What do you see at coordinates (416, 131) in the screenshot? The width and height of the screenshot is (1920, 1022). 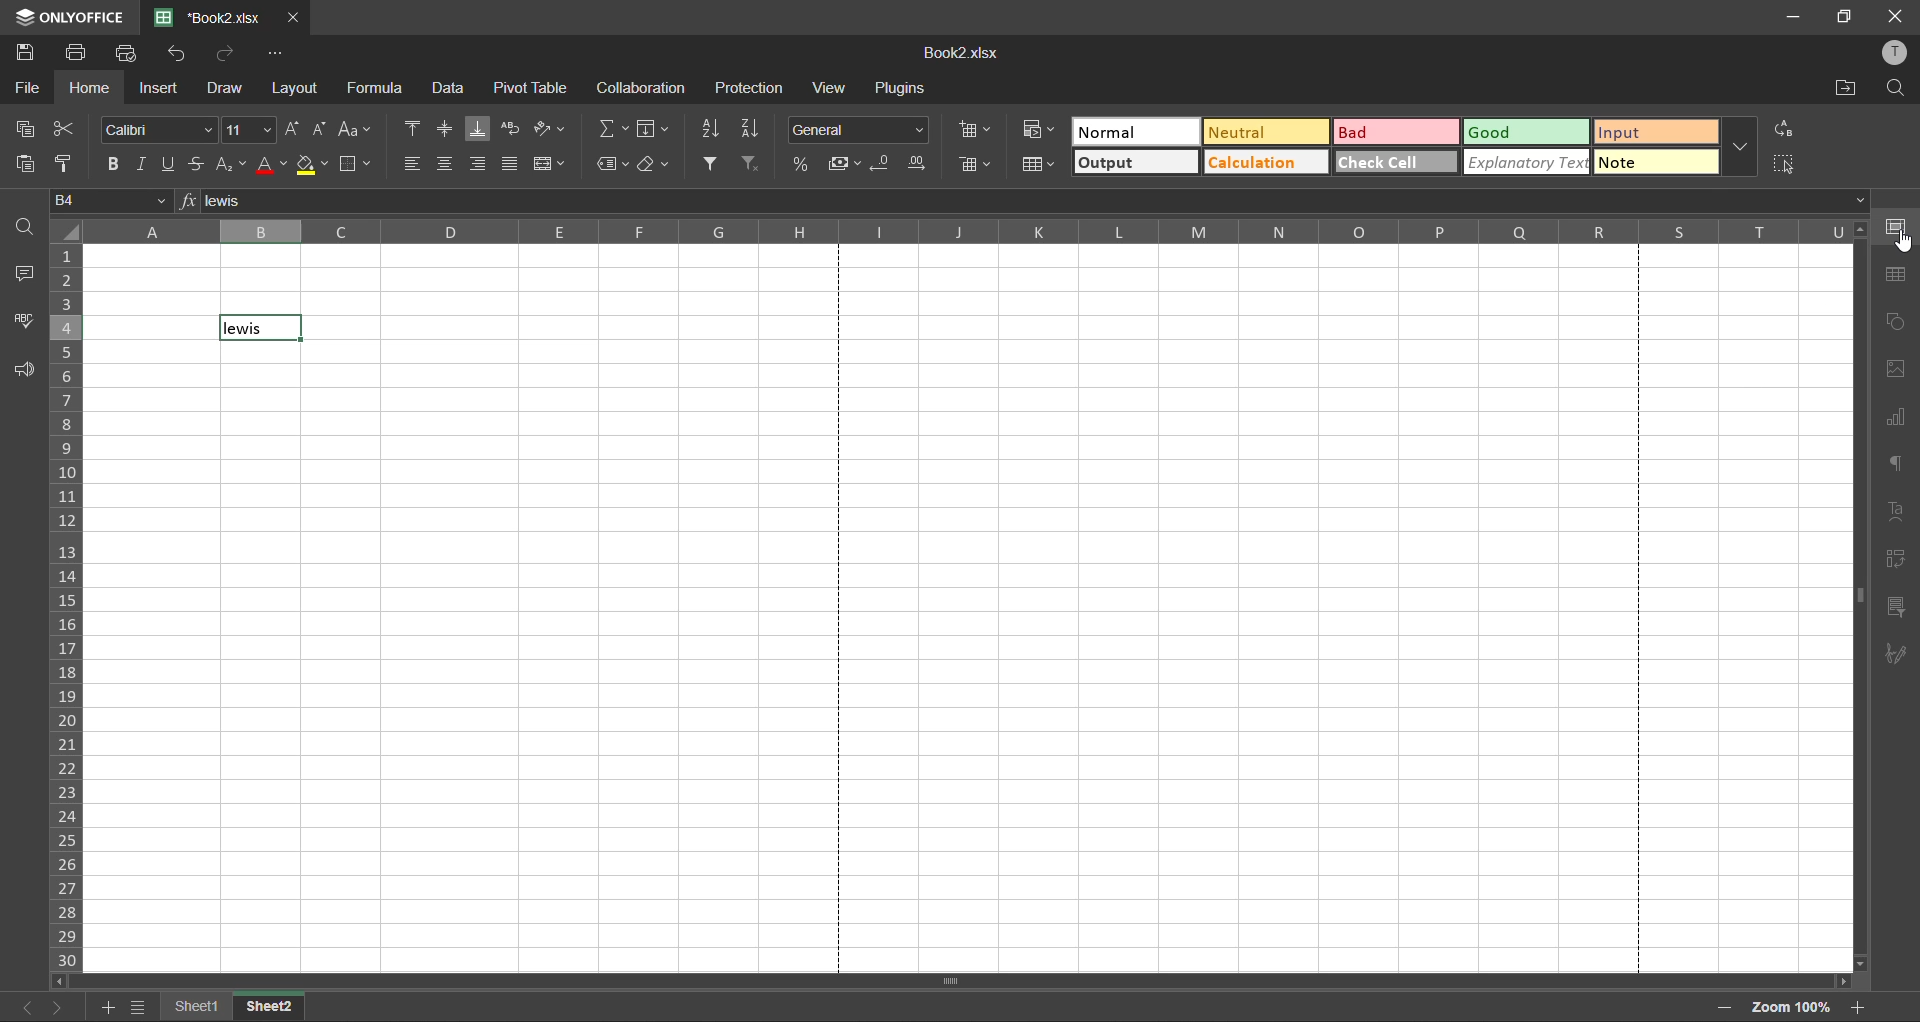 I see `align top` at bounding box center [416, 131].